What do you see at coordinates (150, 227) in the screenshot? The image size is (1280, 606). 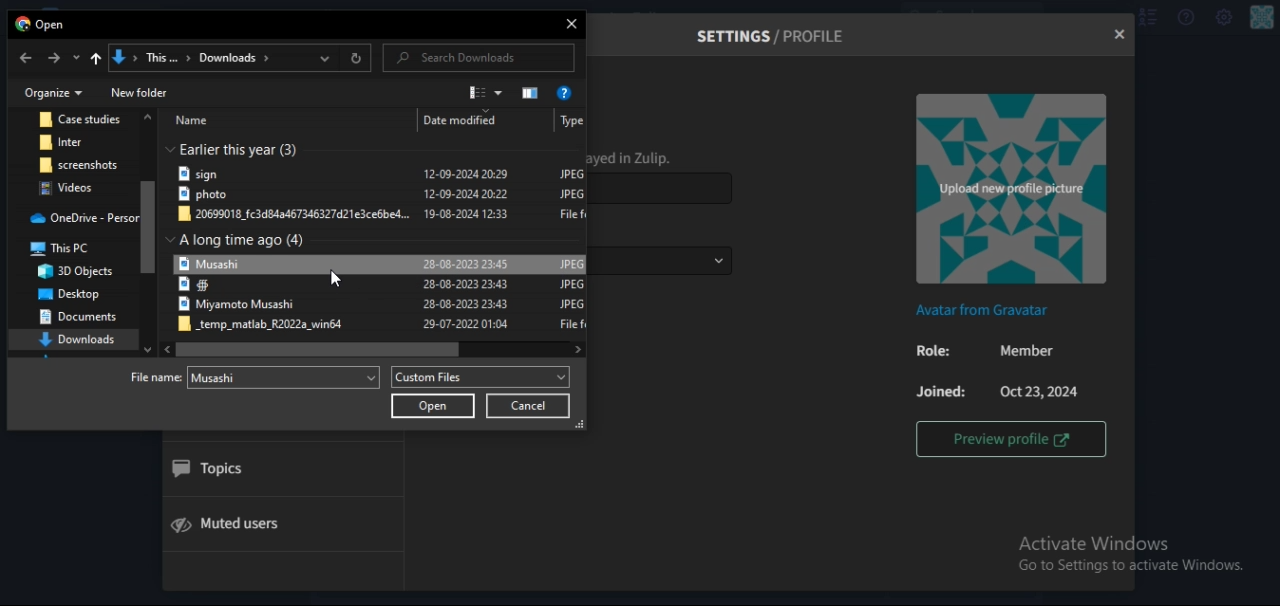 I see `scroll bar` at bounding box center [150, 227].